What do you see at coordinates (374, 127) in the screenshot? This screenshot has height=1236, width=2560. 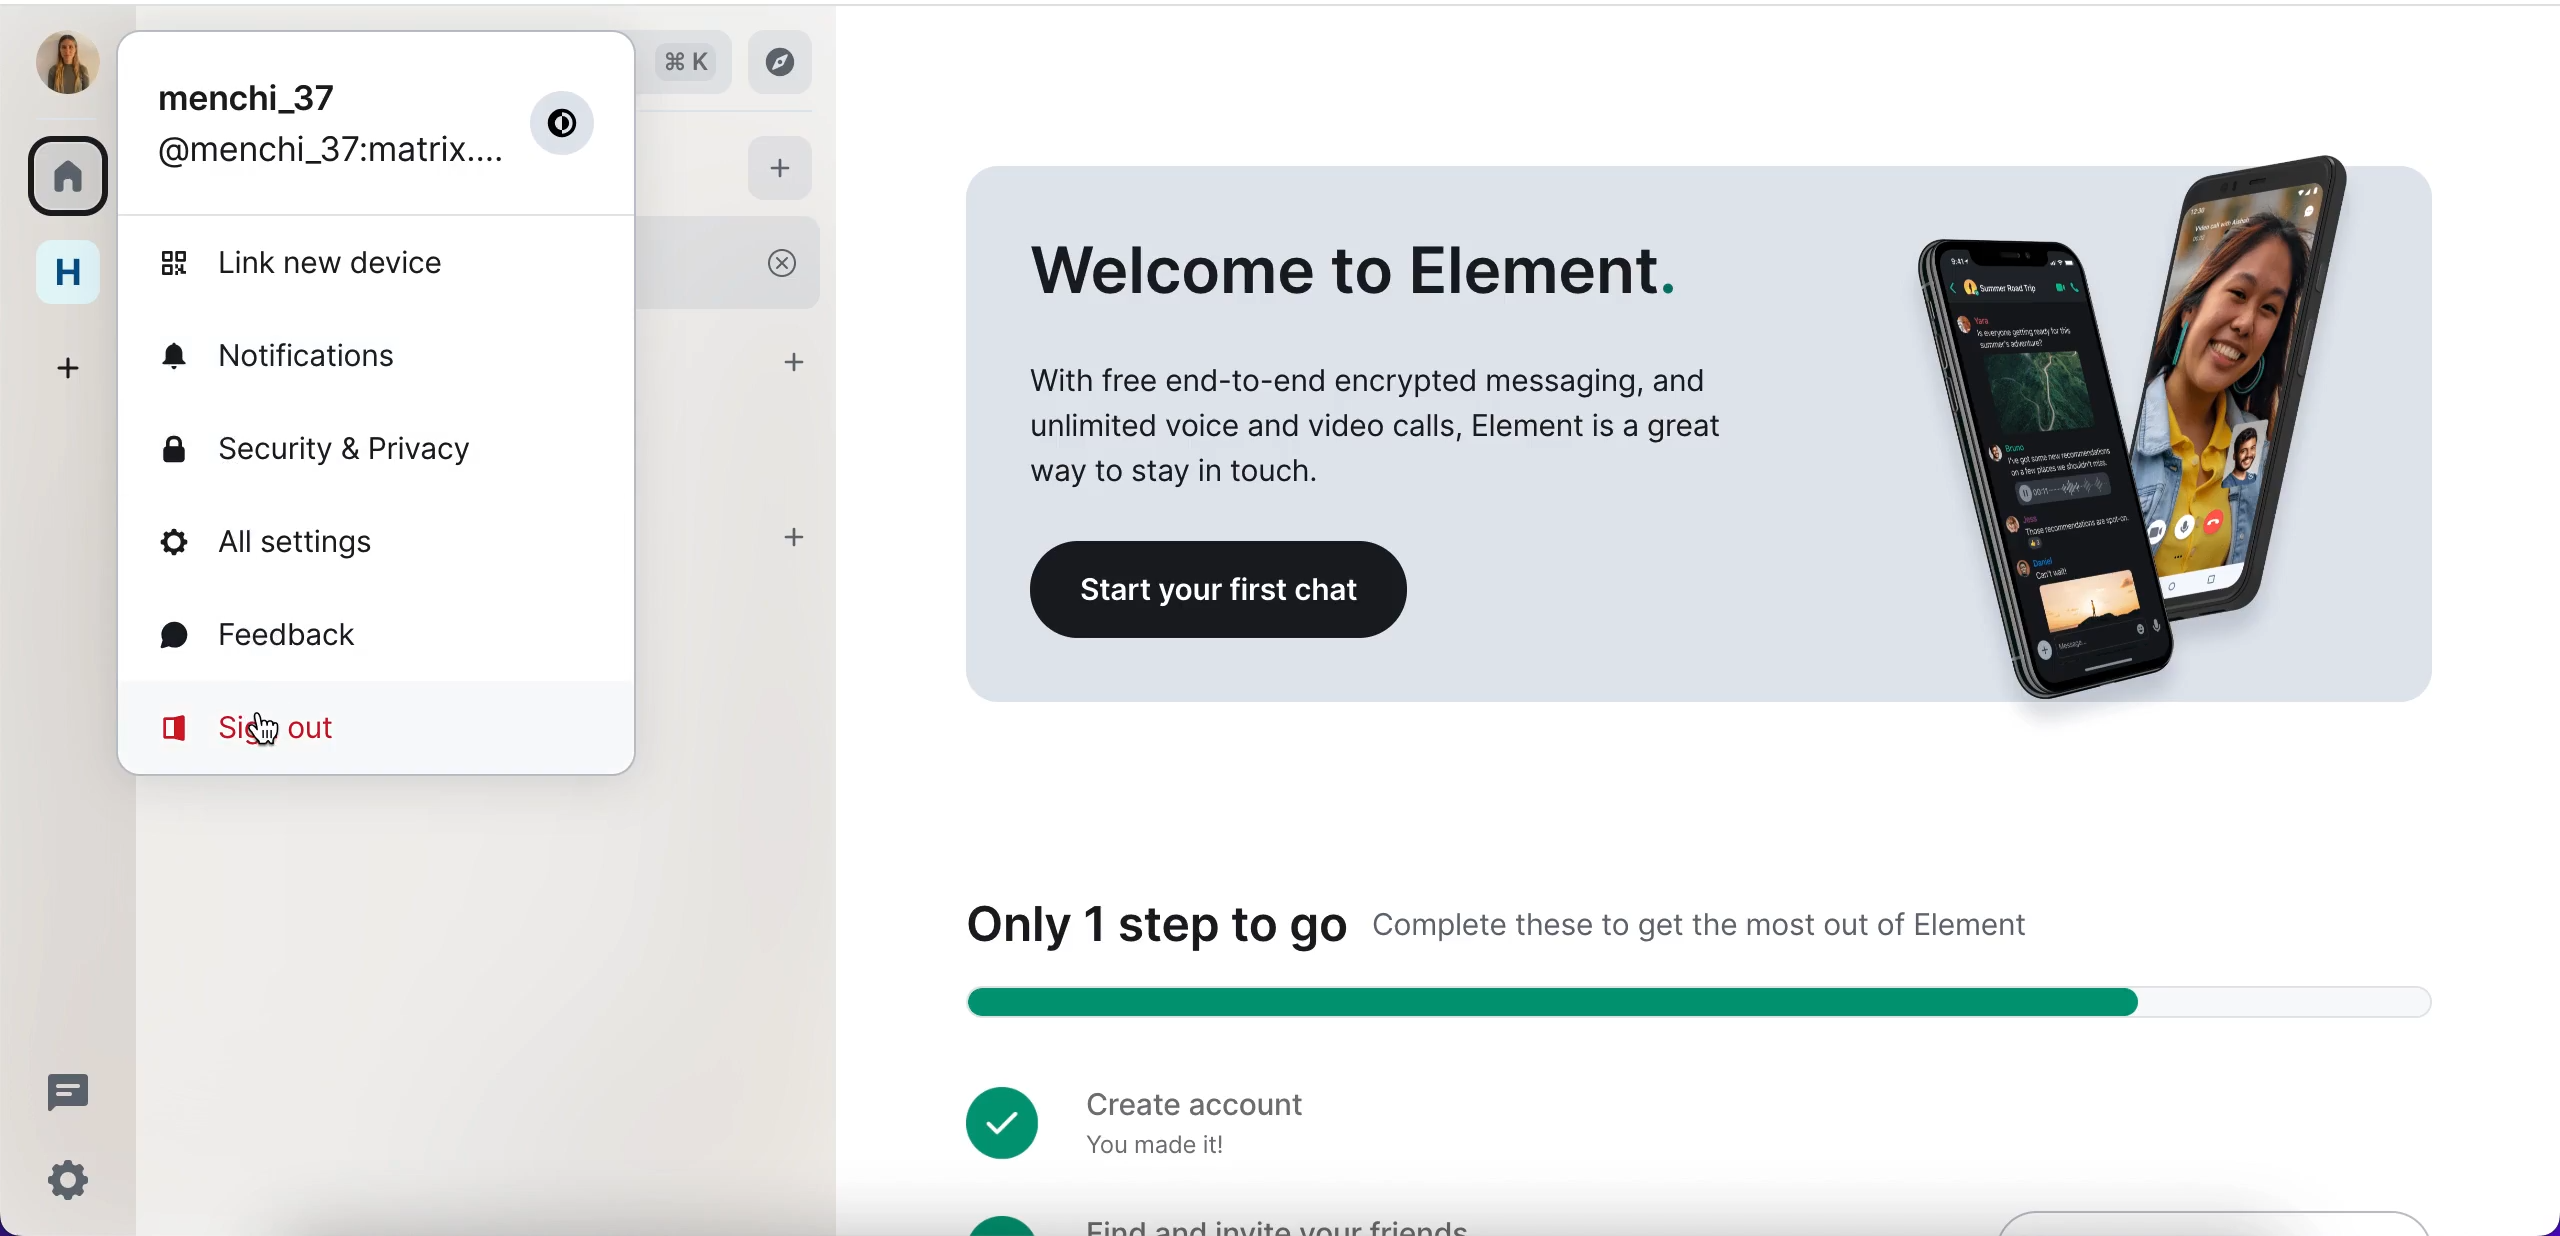 I see `menchi_37 @menchi_37.matrix.....` at bounding box center [374, 127].